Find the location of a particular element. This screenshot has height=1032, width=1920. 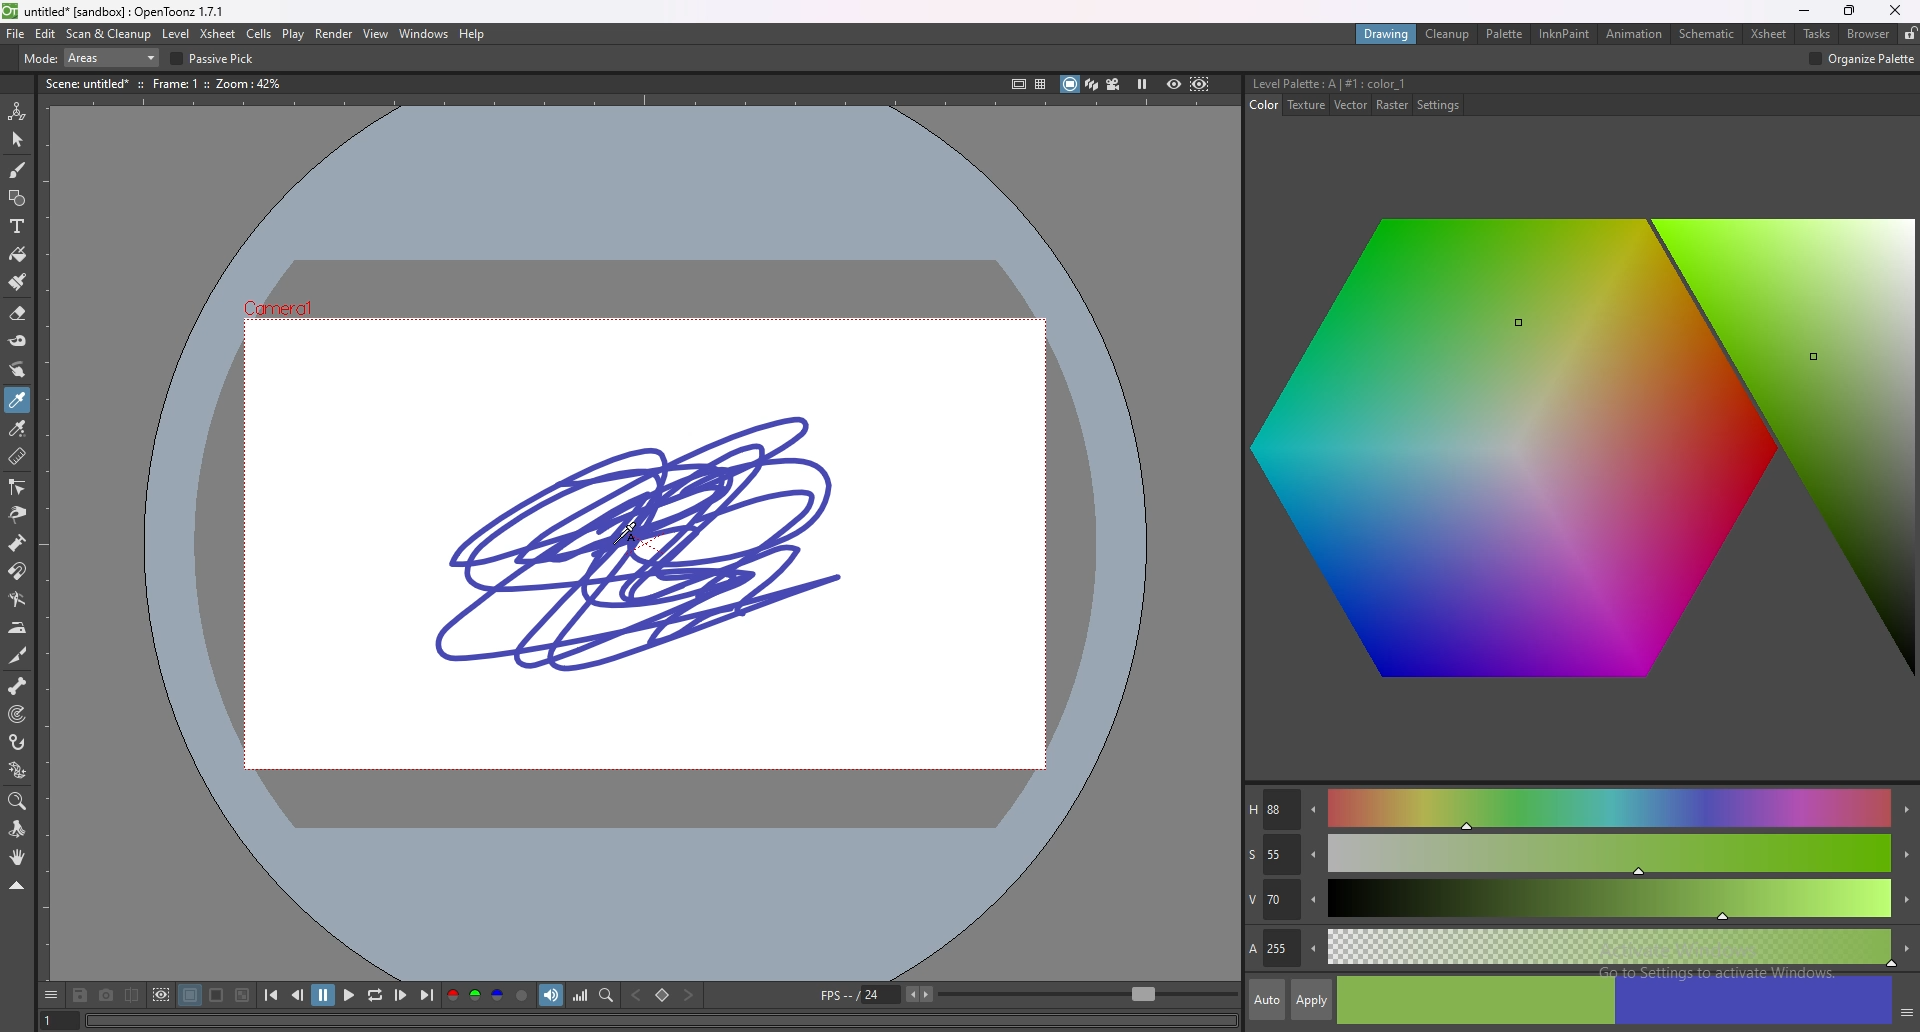

miter is located at coordinates (1631, 57).